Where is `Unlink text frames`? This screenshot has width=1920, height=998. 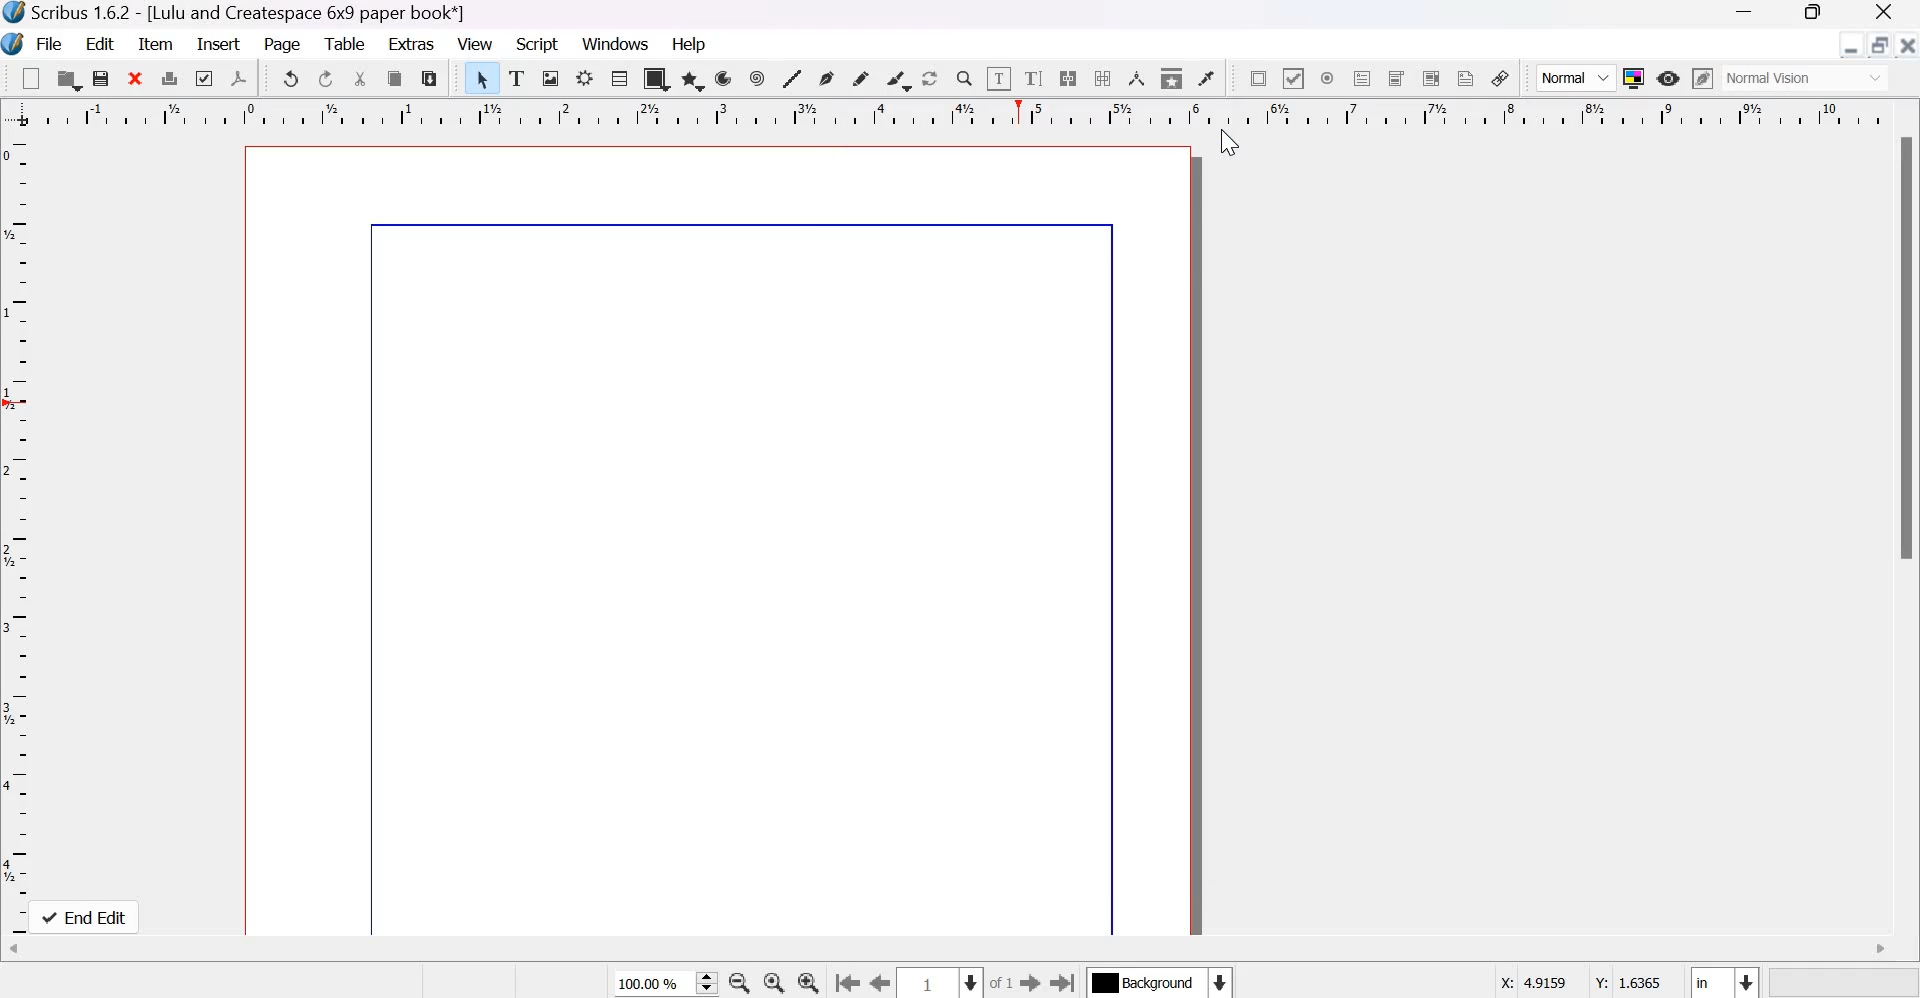 Unlink text frames is located at coordinates (1102, 77).